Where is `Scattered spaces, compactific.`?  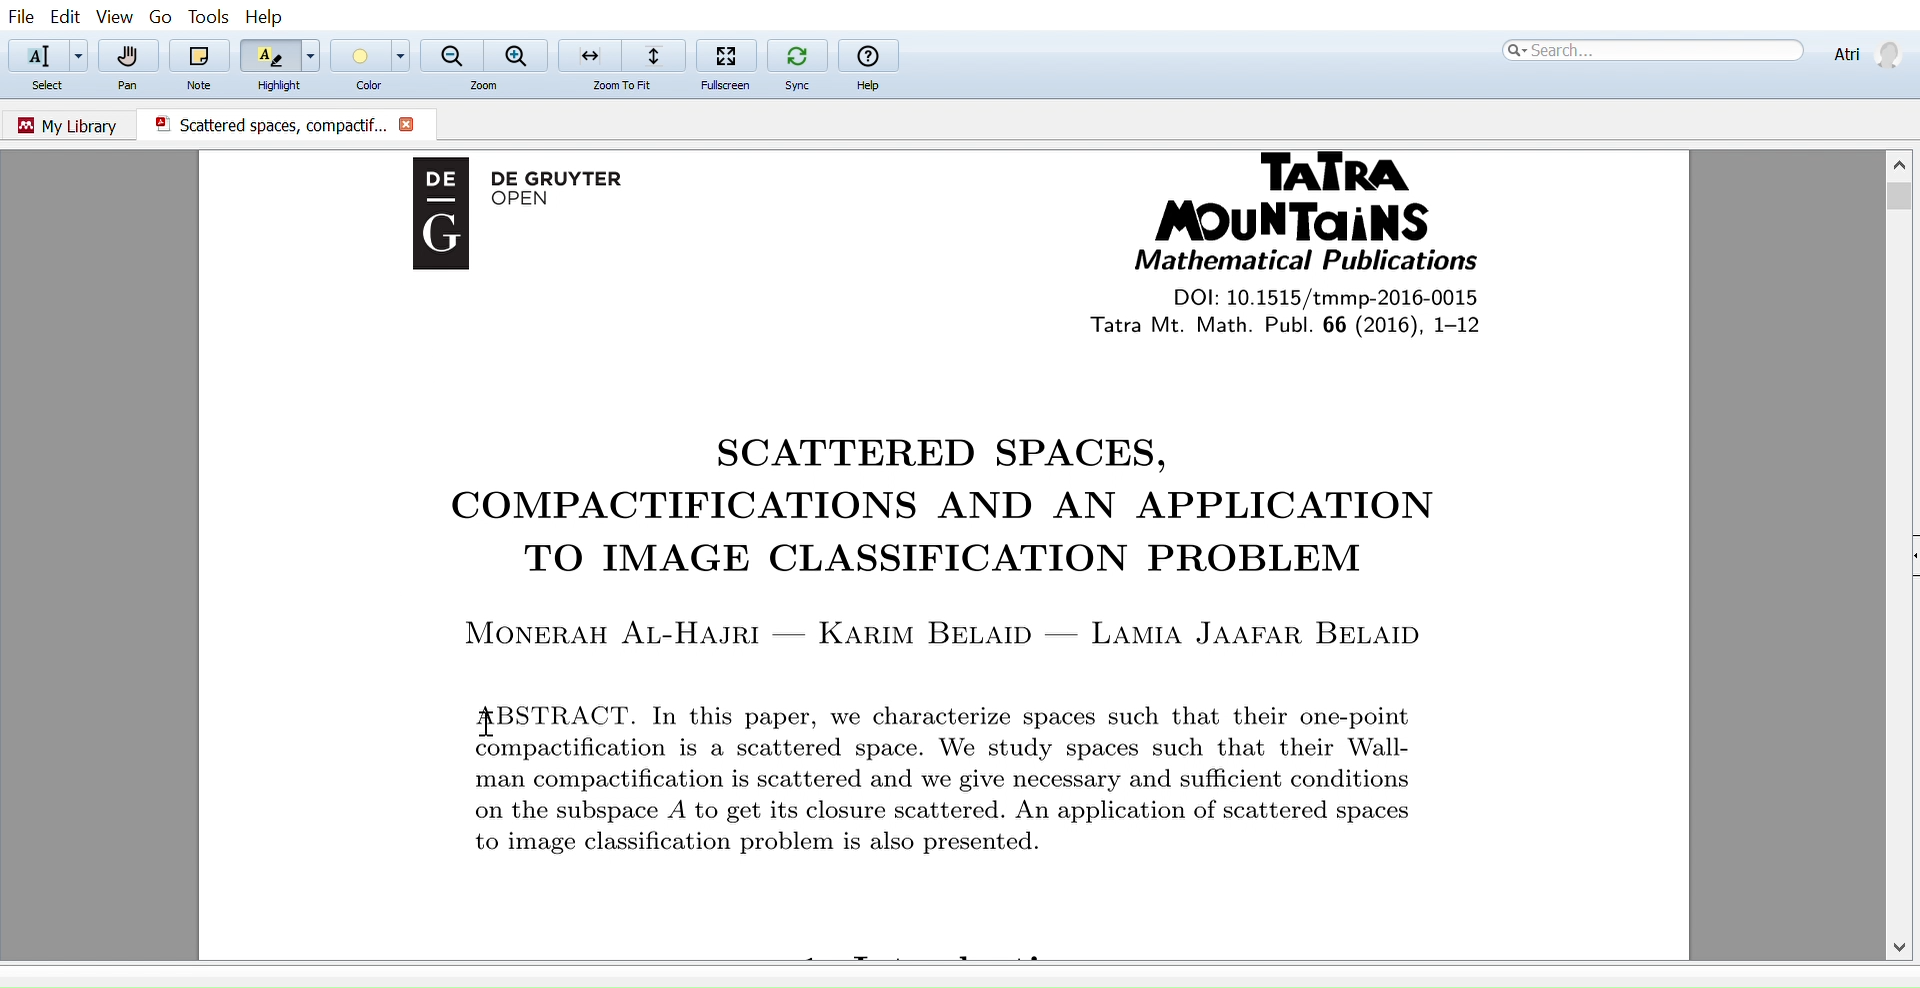
Scattered spaces, compactific. is located at coordinates (262, 124).